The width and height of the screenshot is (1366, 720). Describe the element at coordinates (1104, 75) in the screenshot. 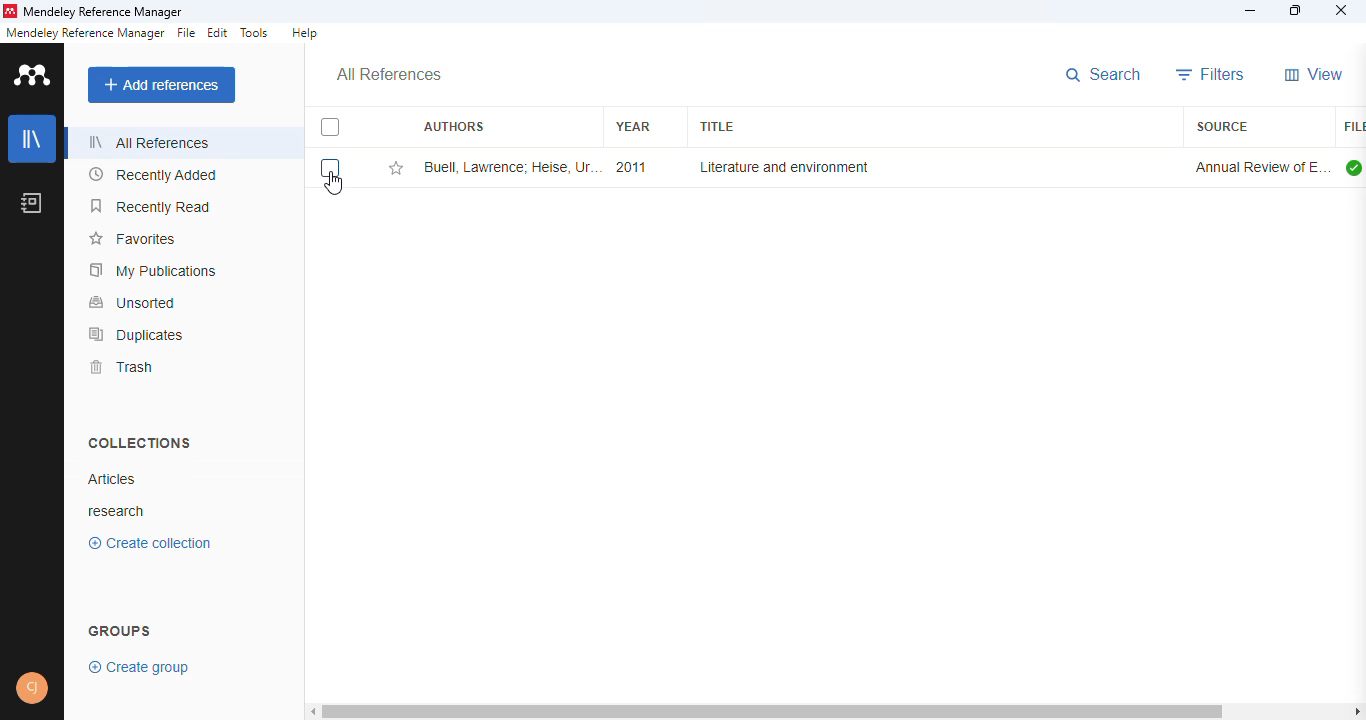

I see `search` at that location.